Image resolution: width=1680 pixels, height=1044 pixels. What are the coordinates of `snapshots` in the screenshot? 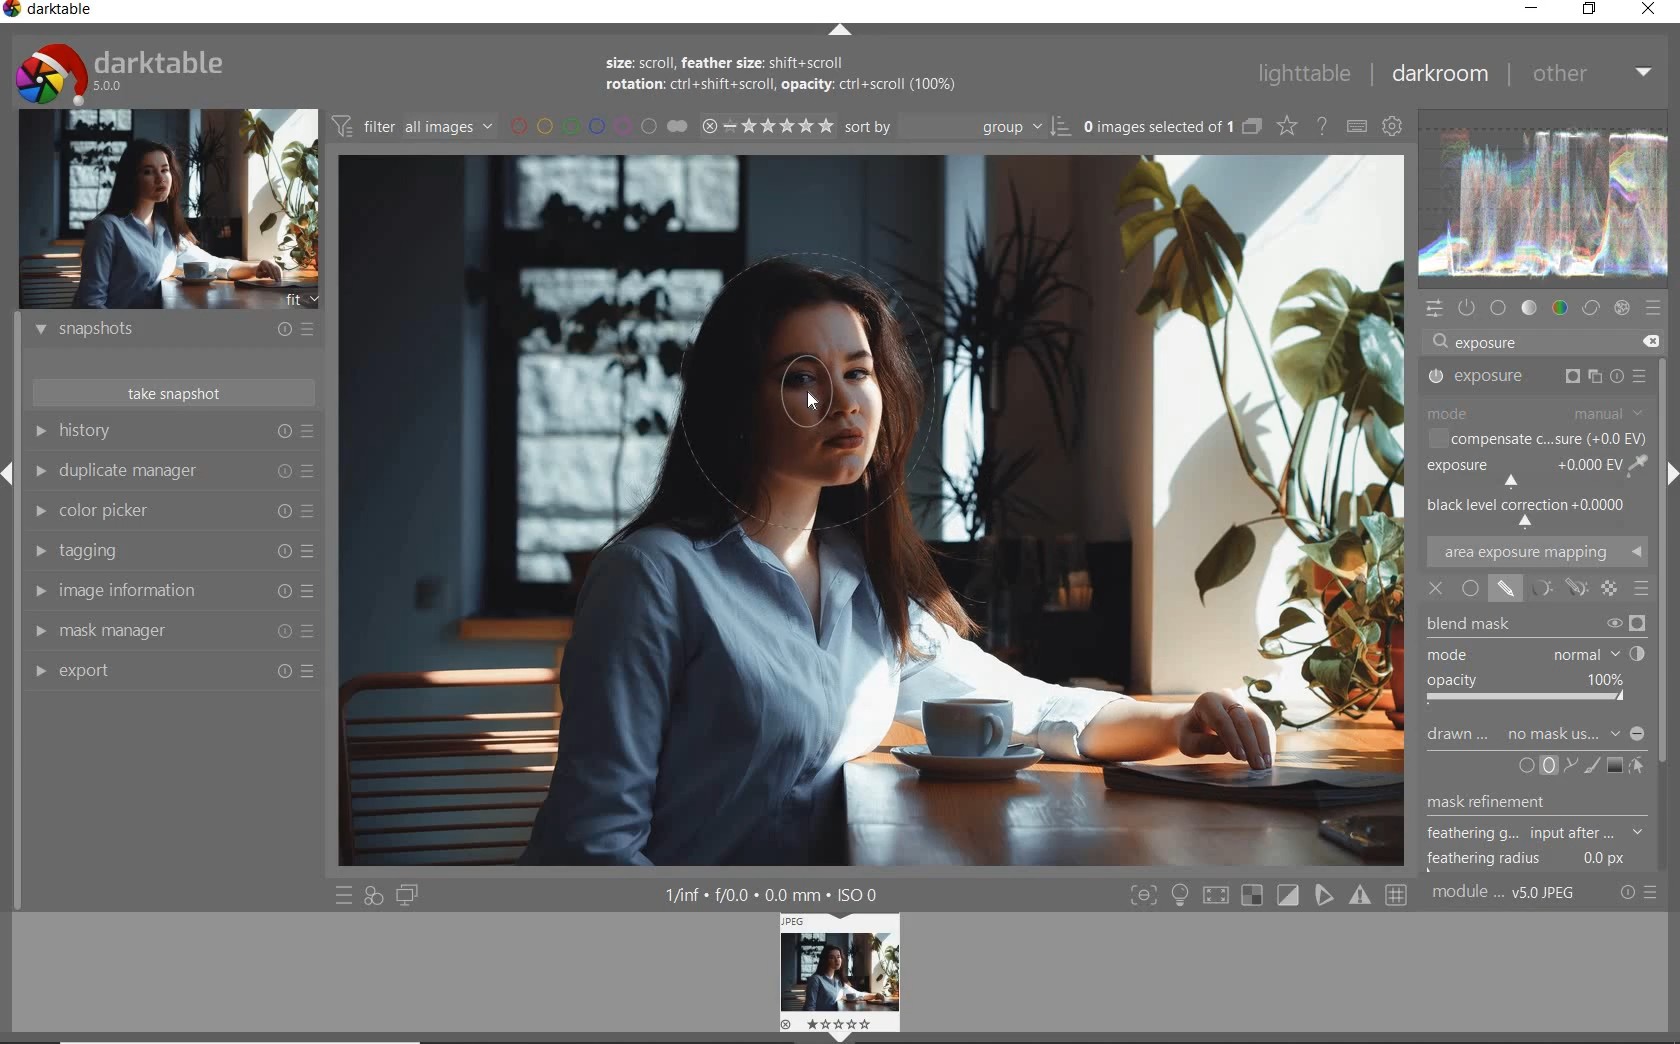 It's located at (177, 330).